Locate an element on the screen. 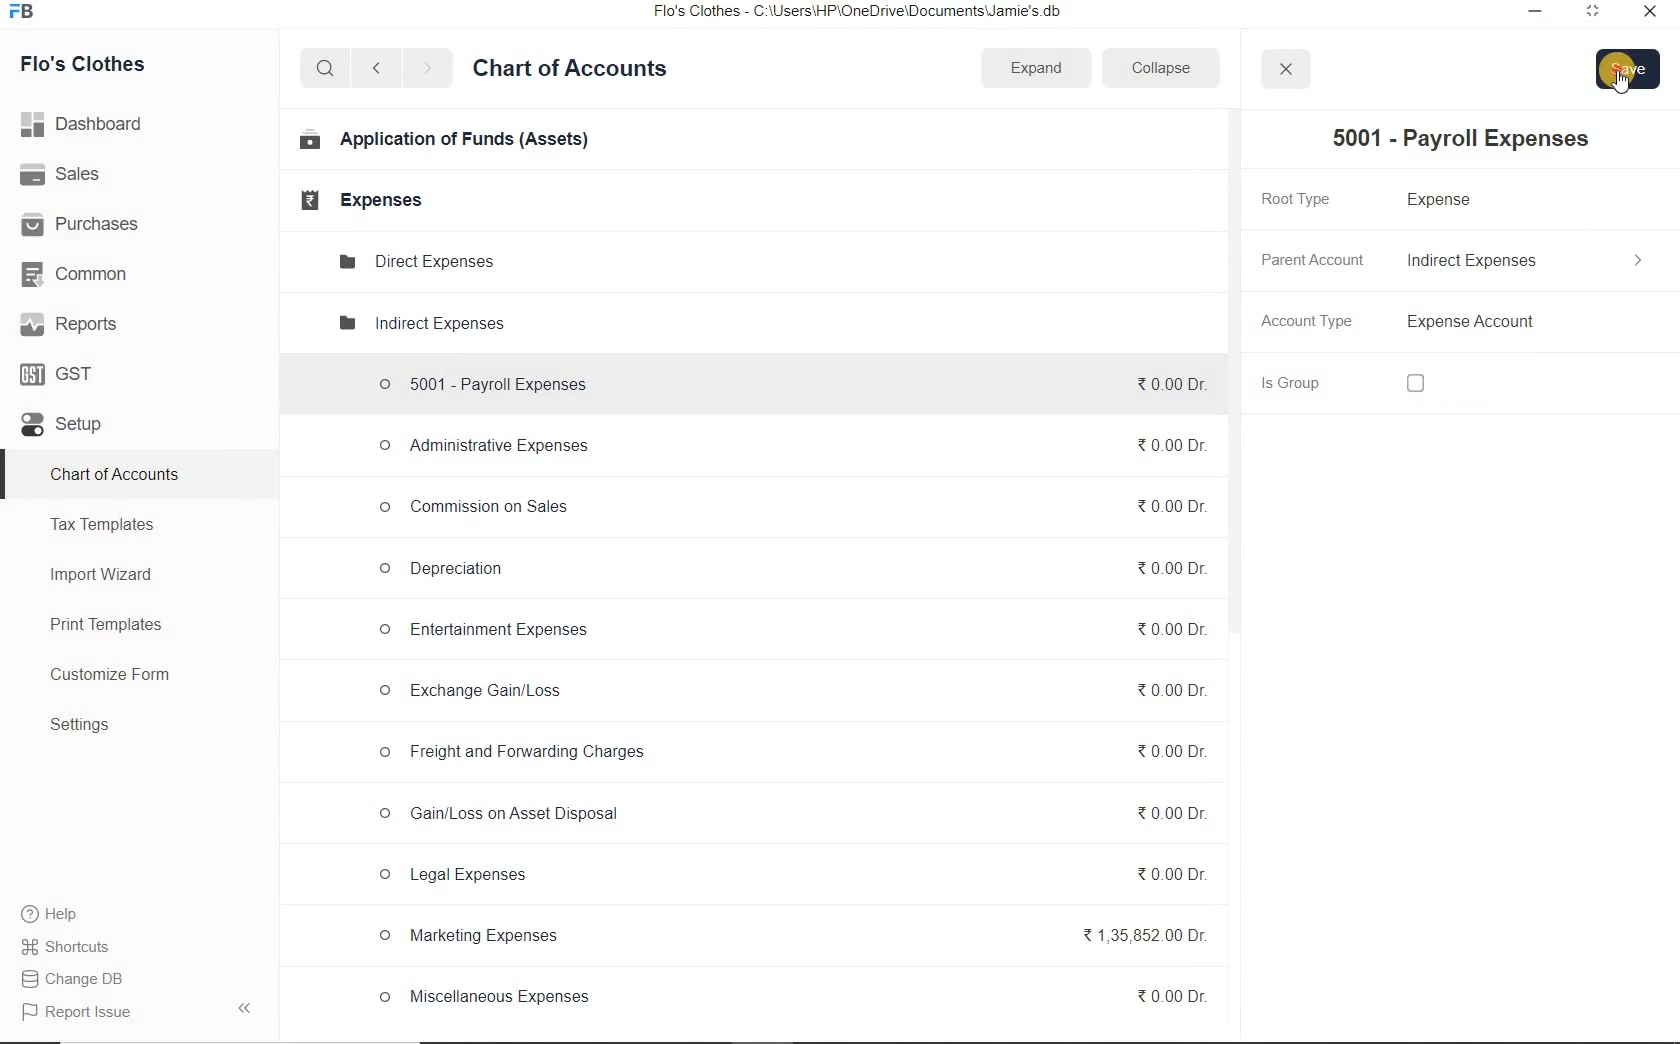 Image resolution: width=1680 pixels, height=1044 pixels. Shortcuts is located at coordinates (83, 947).